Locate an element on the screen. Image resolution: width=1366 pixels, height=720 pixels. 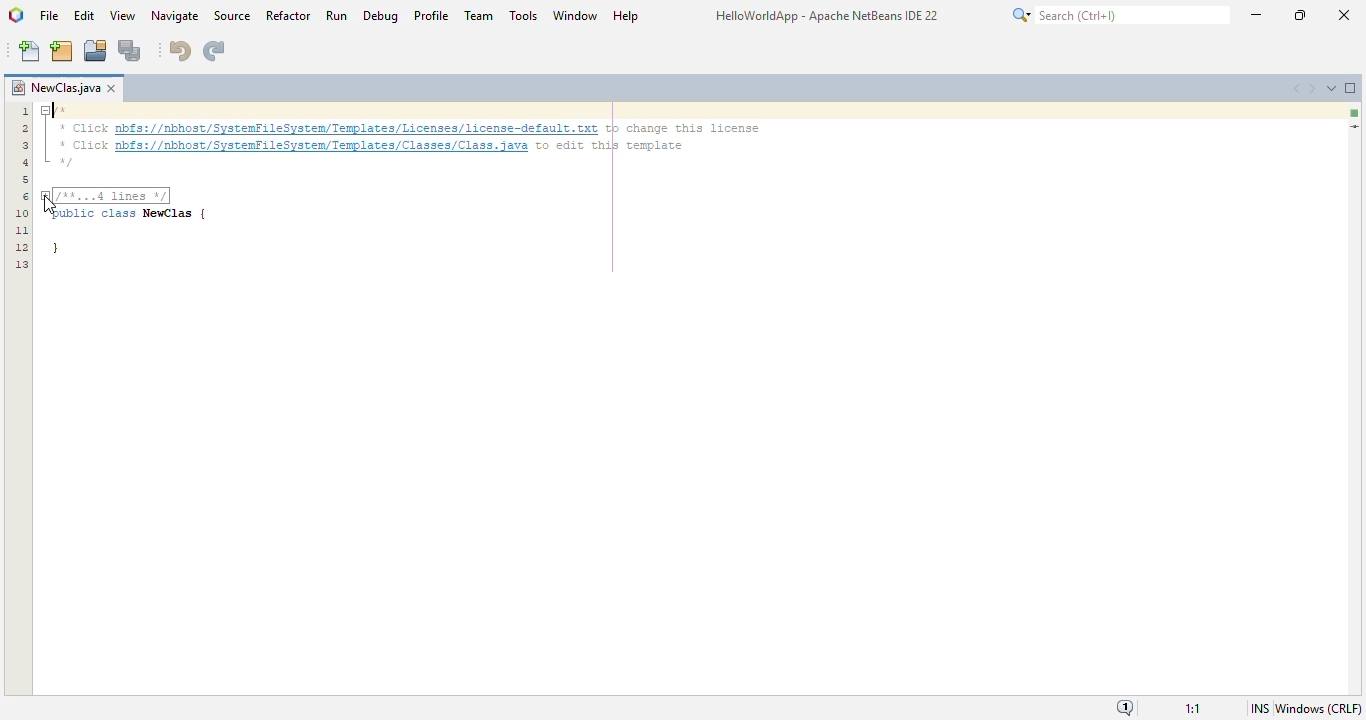
view is located at coordinates (123, 15).